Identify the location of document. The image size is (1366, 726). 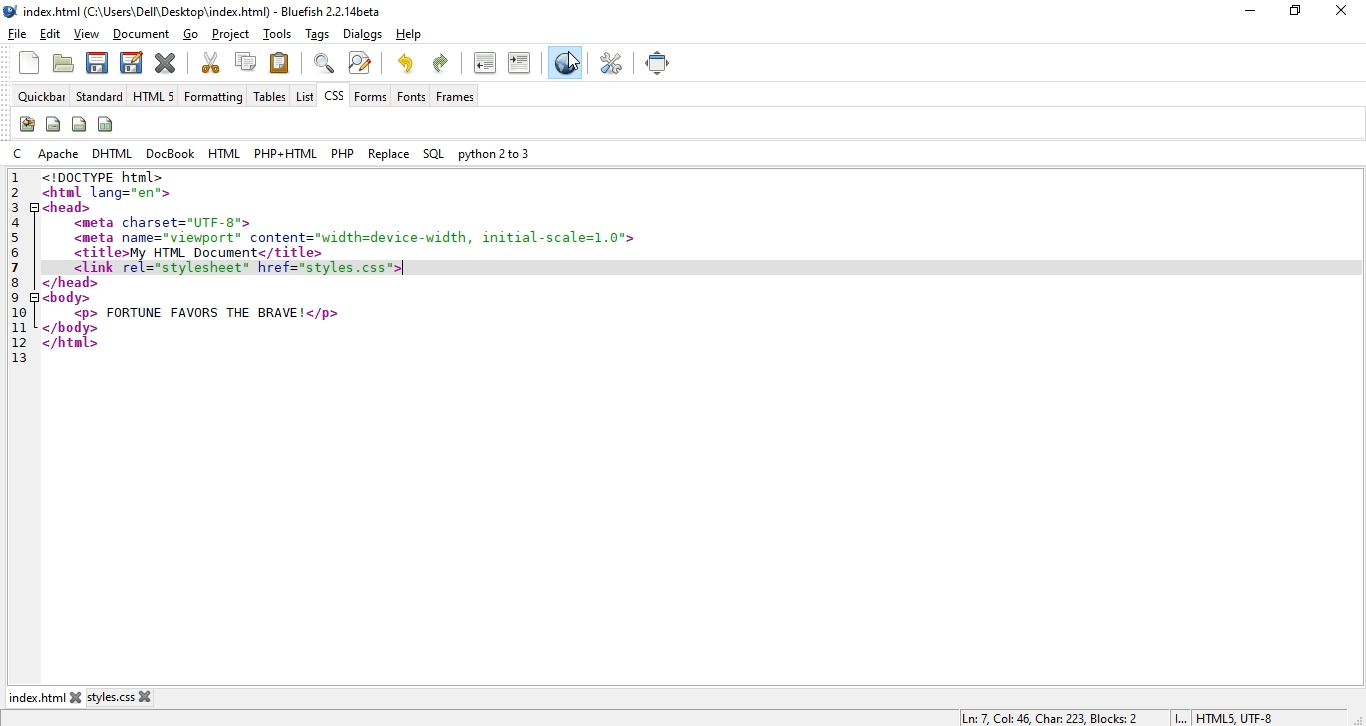
(141, 35).